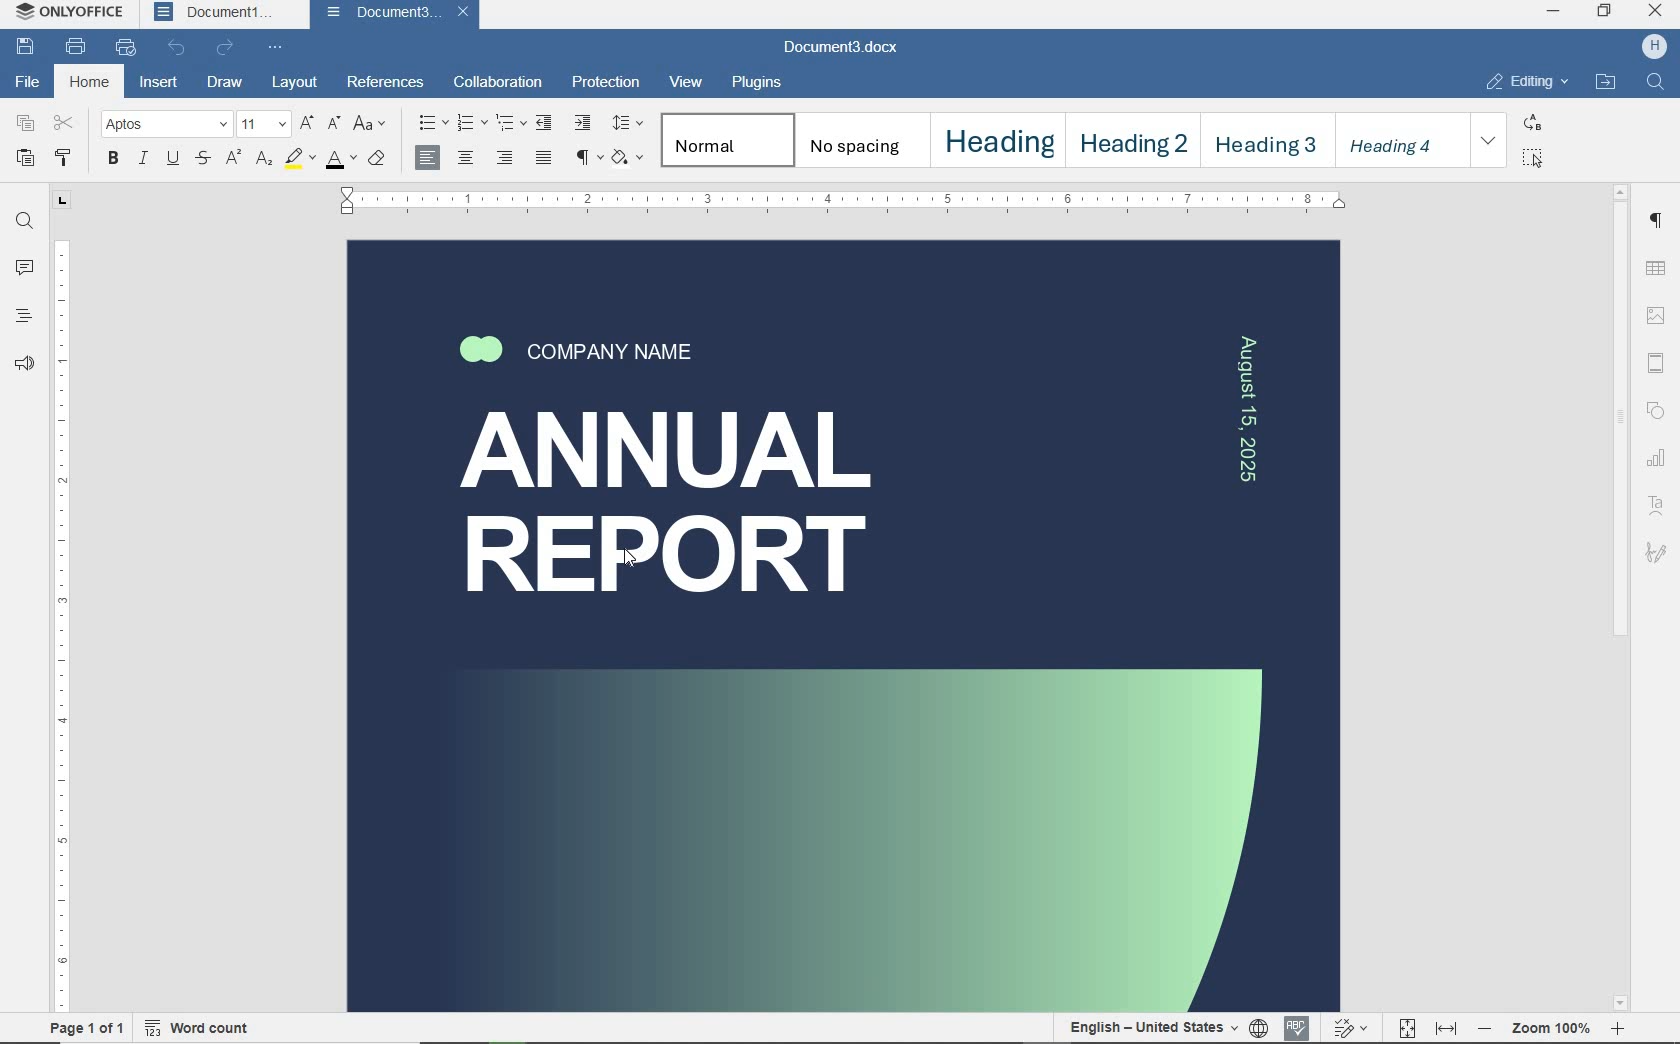  Describe the element at coordinates (628, 557) in the screenshot. I see `Cursor` at that location.